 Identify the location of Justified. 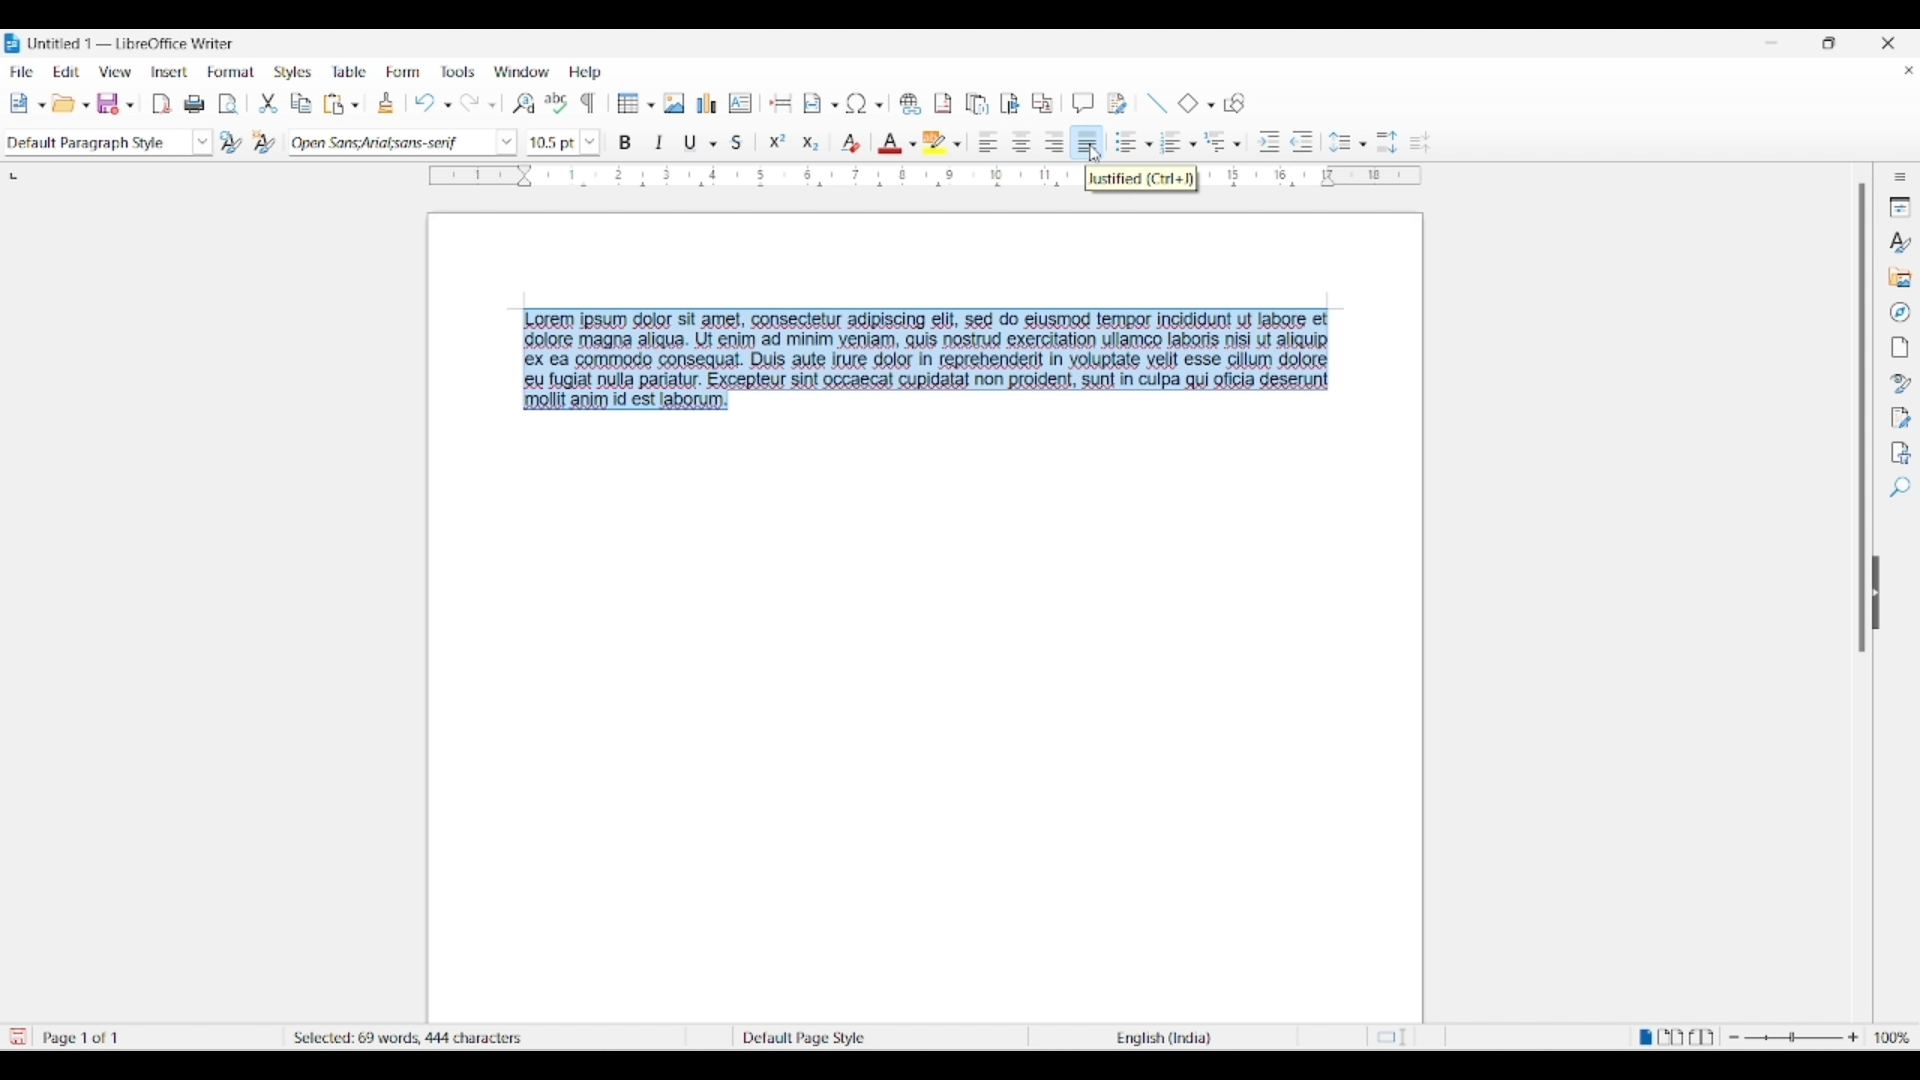
(1087, 141).